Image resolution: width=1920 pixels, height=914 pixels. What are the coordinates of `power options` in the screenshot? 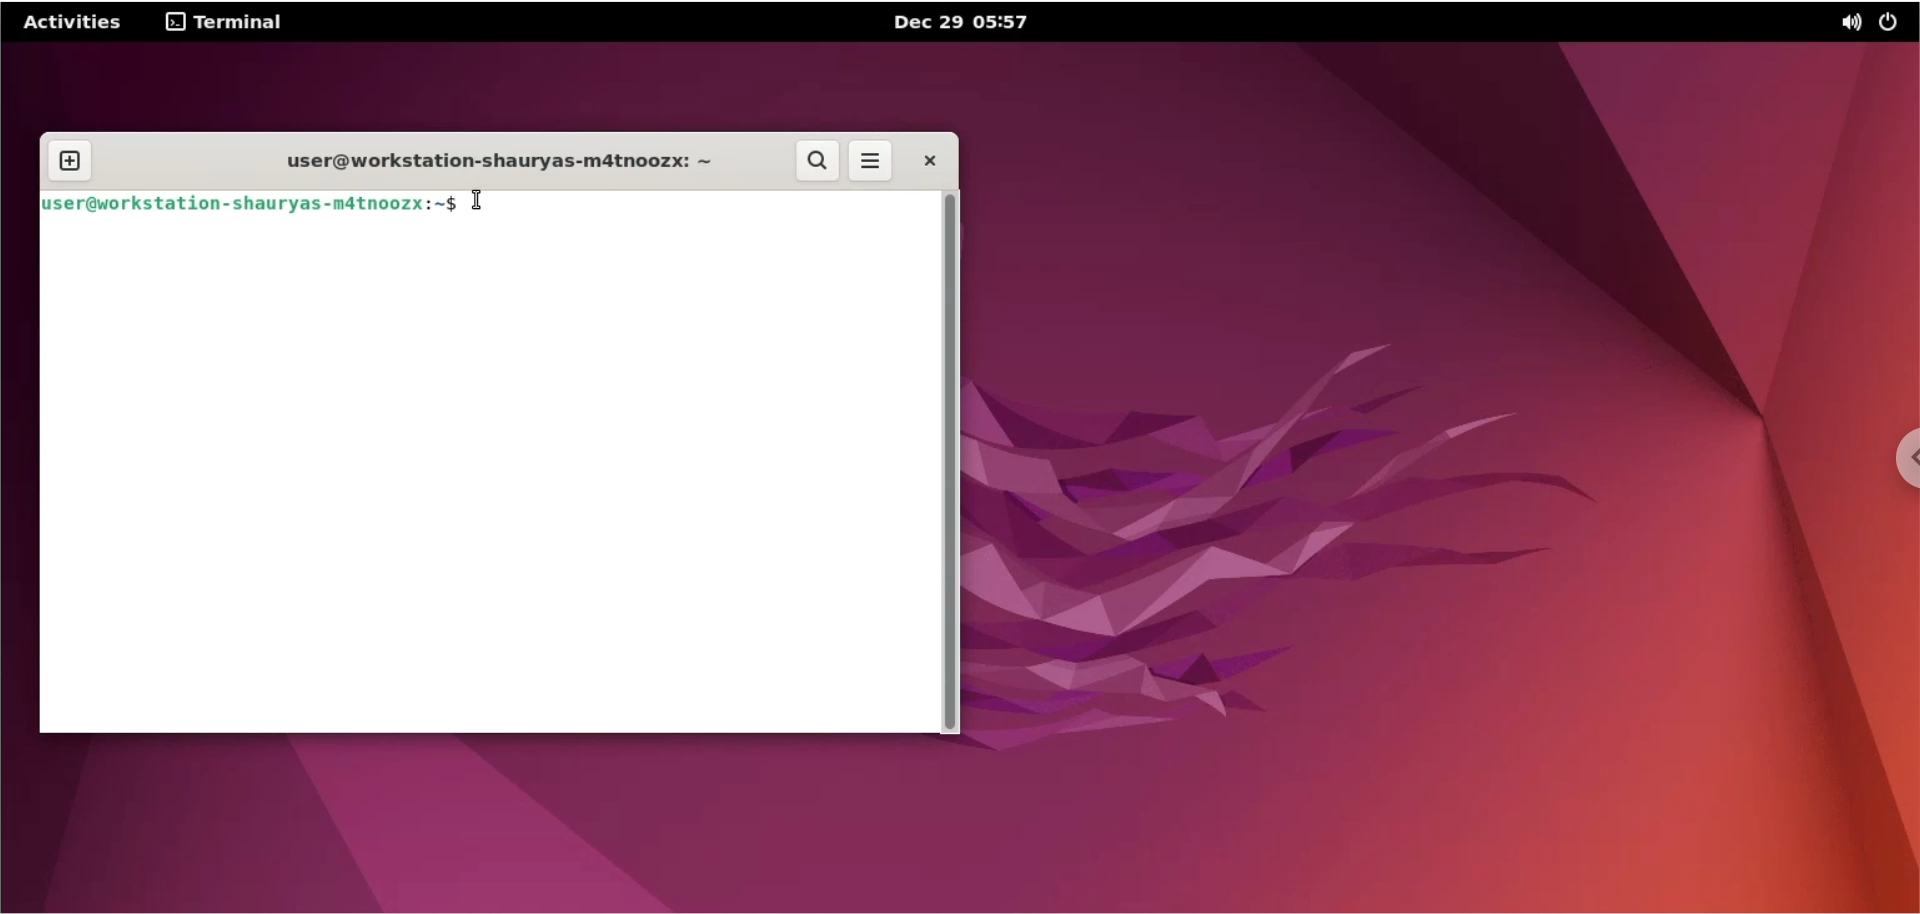 It's located at (1898, 21).